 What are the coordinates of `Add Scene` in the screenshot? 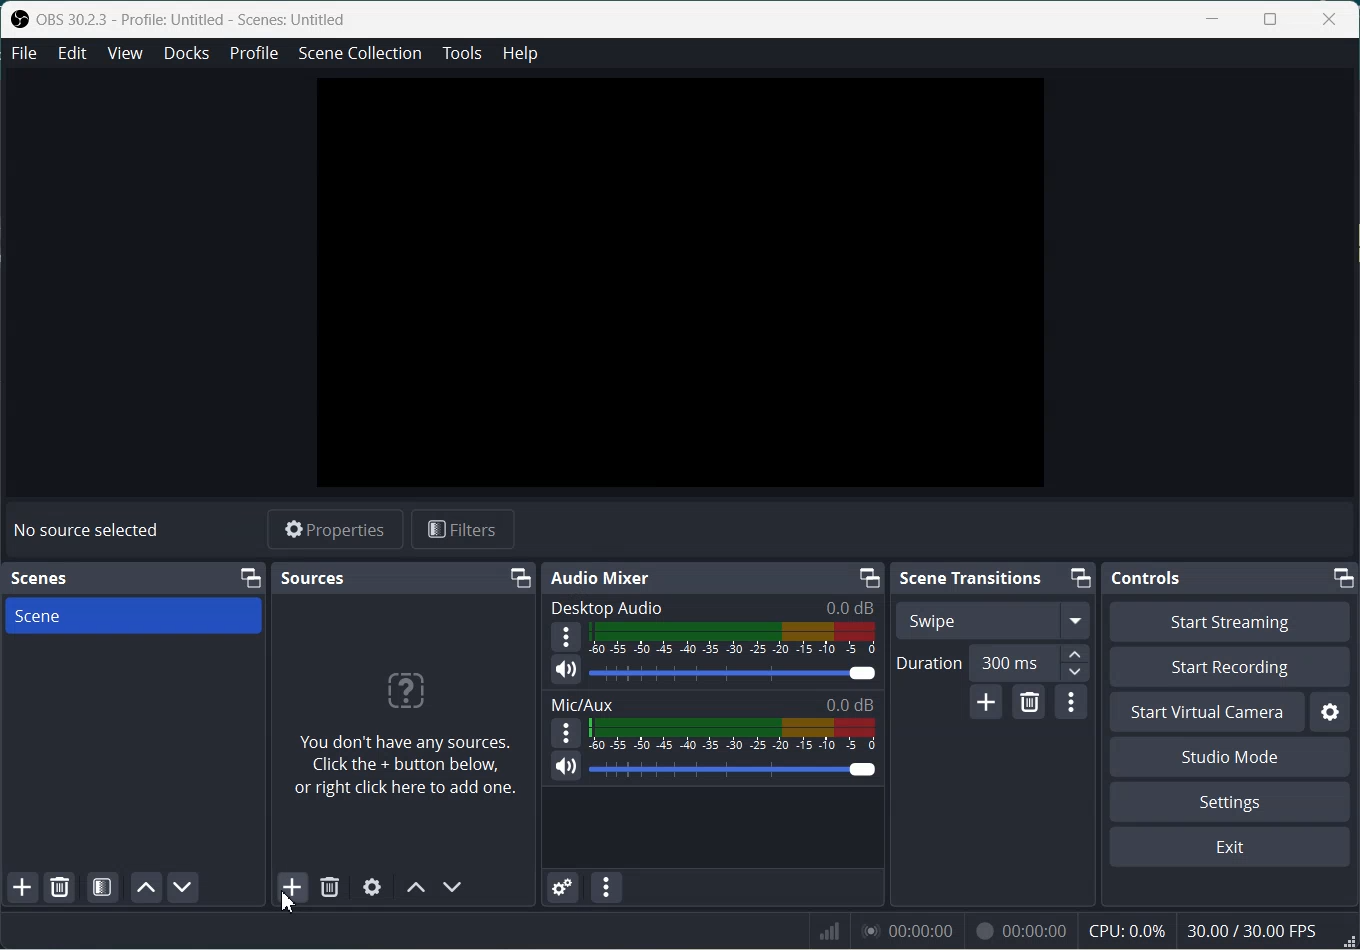 It's located at (22, 887).